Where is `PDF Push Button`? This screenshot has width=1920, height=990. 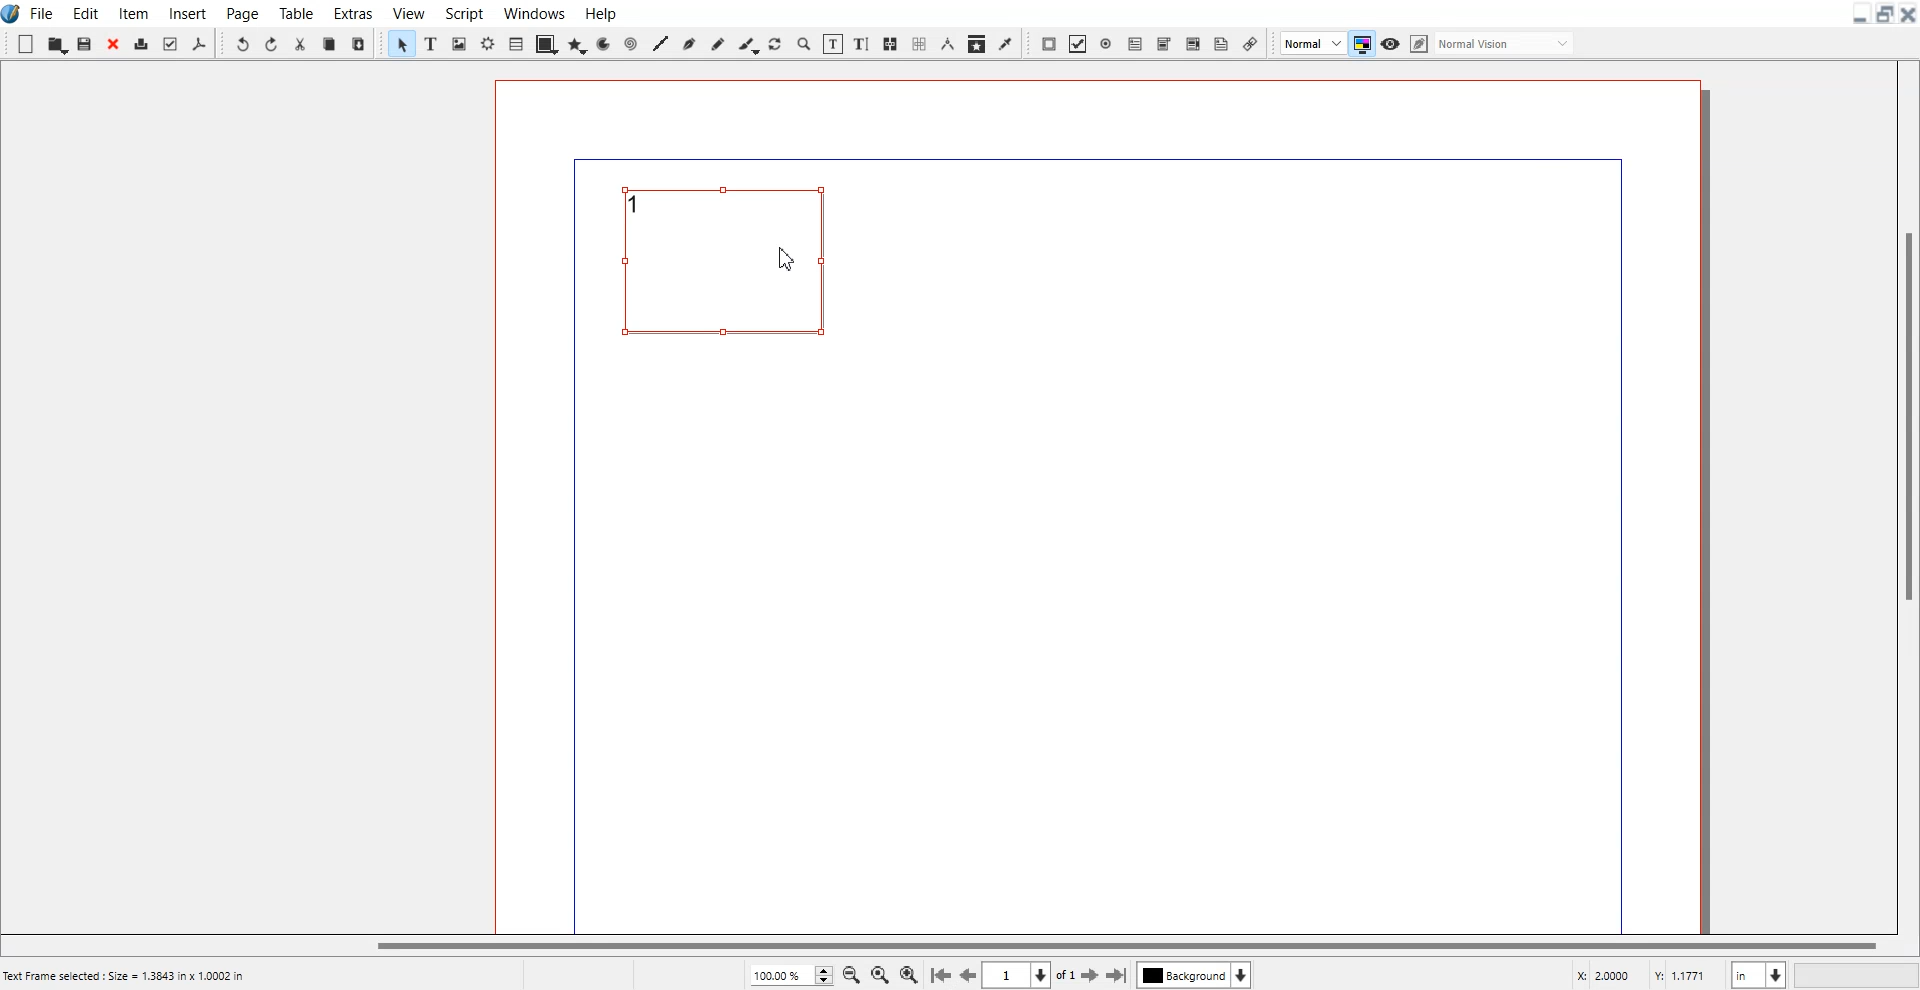 PDF Push Button is located at coordinates (1048, 44).